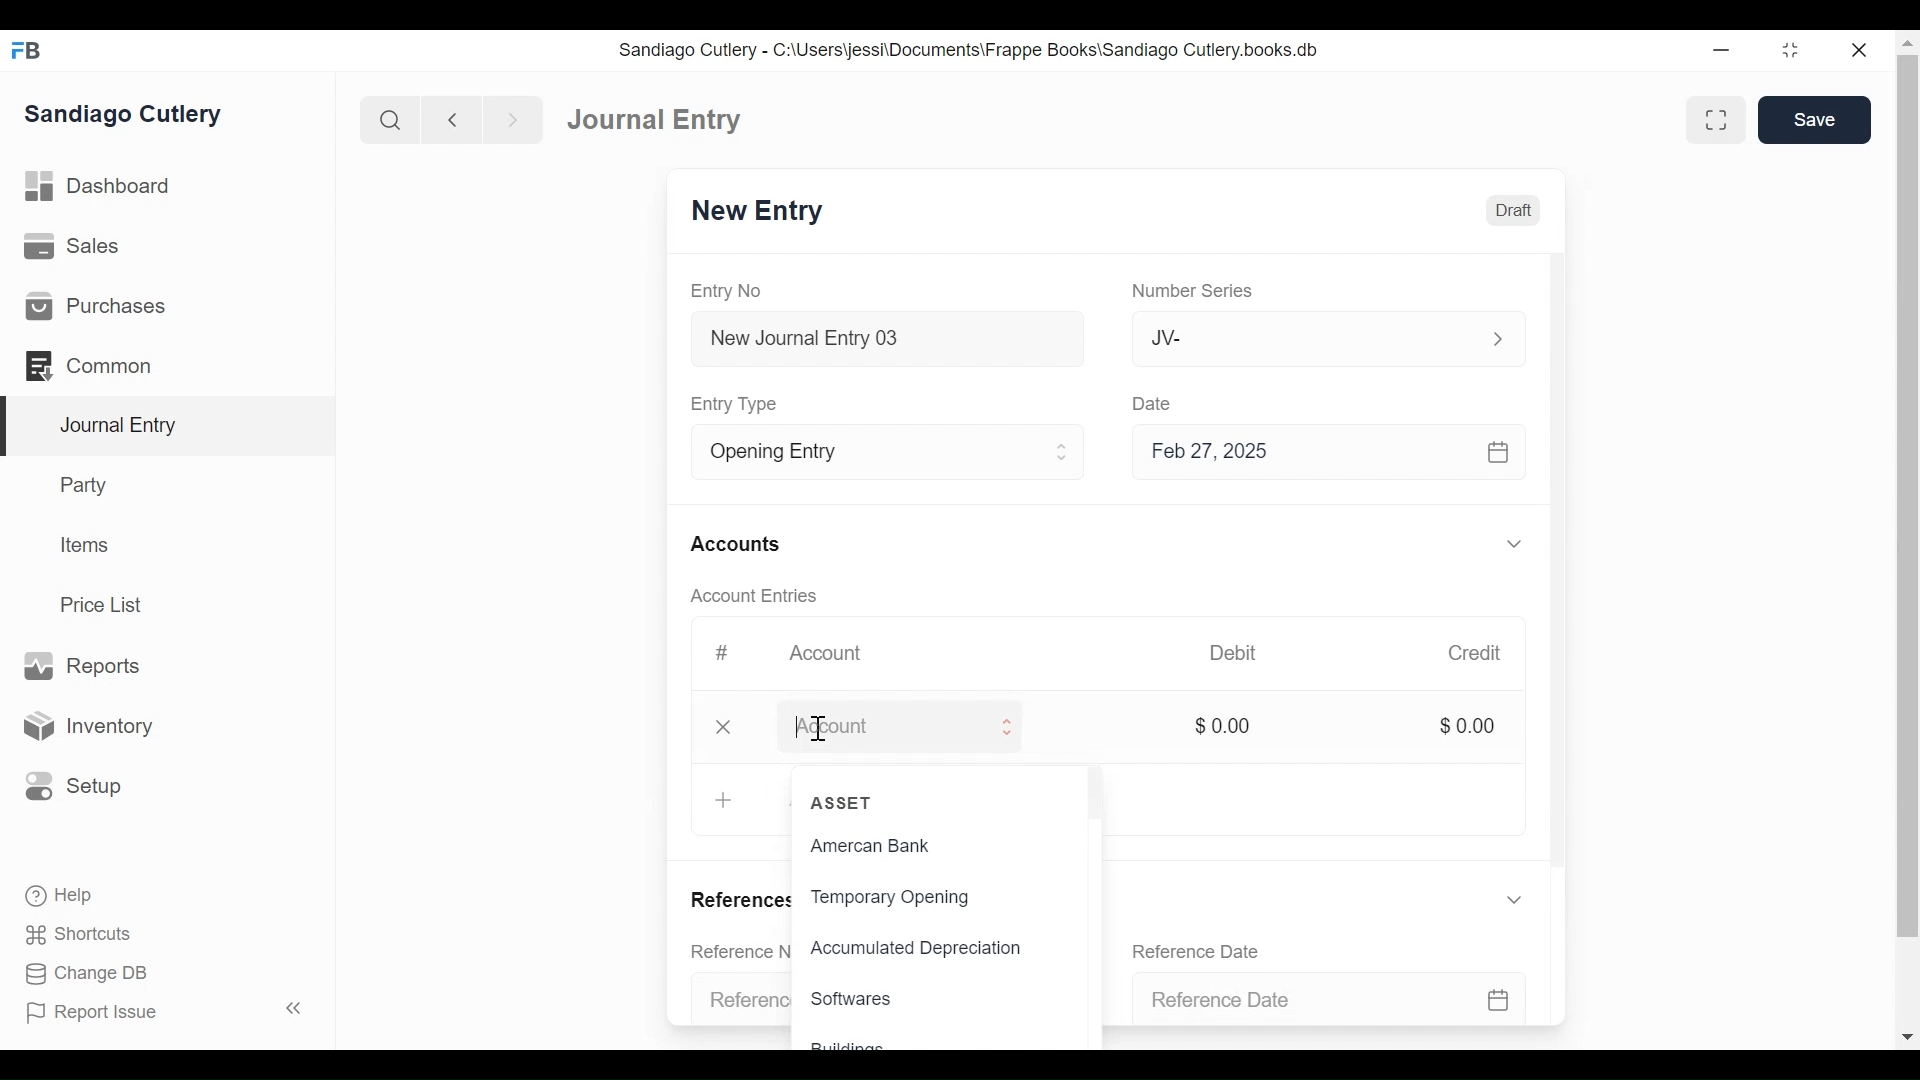 The image size is (1920, 1080). Describe the element at coordinates (741, 403) in the screenshot. I see `Entry Type` at that location.